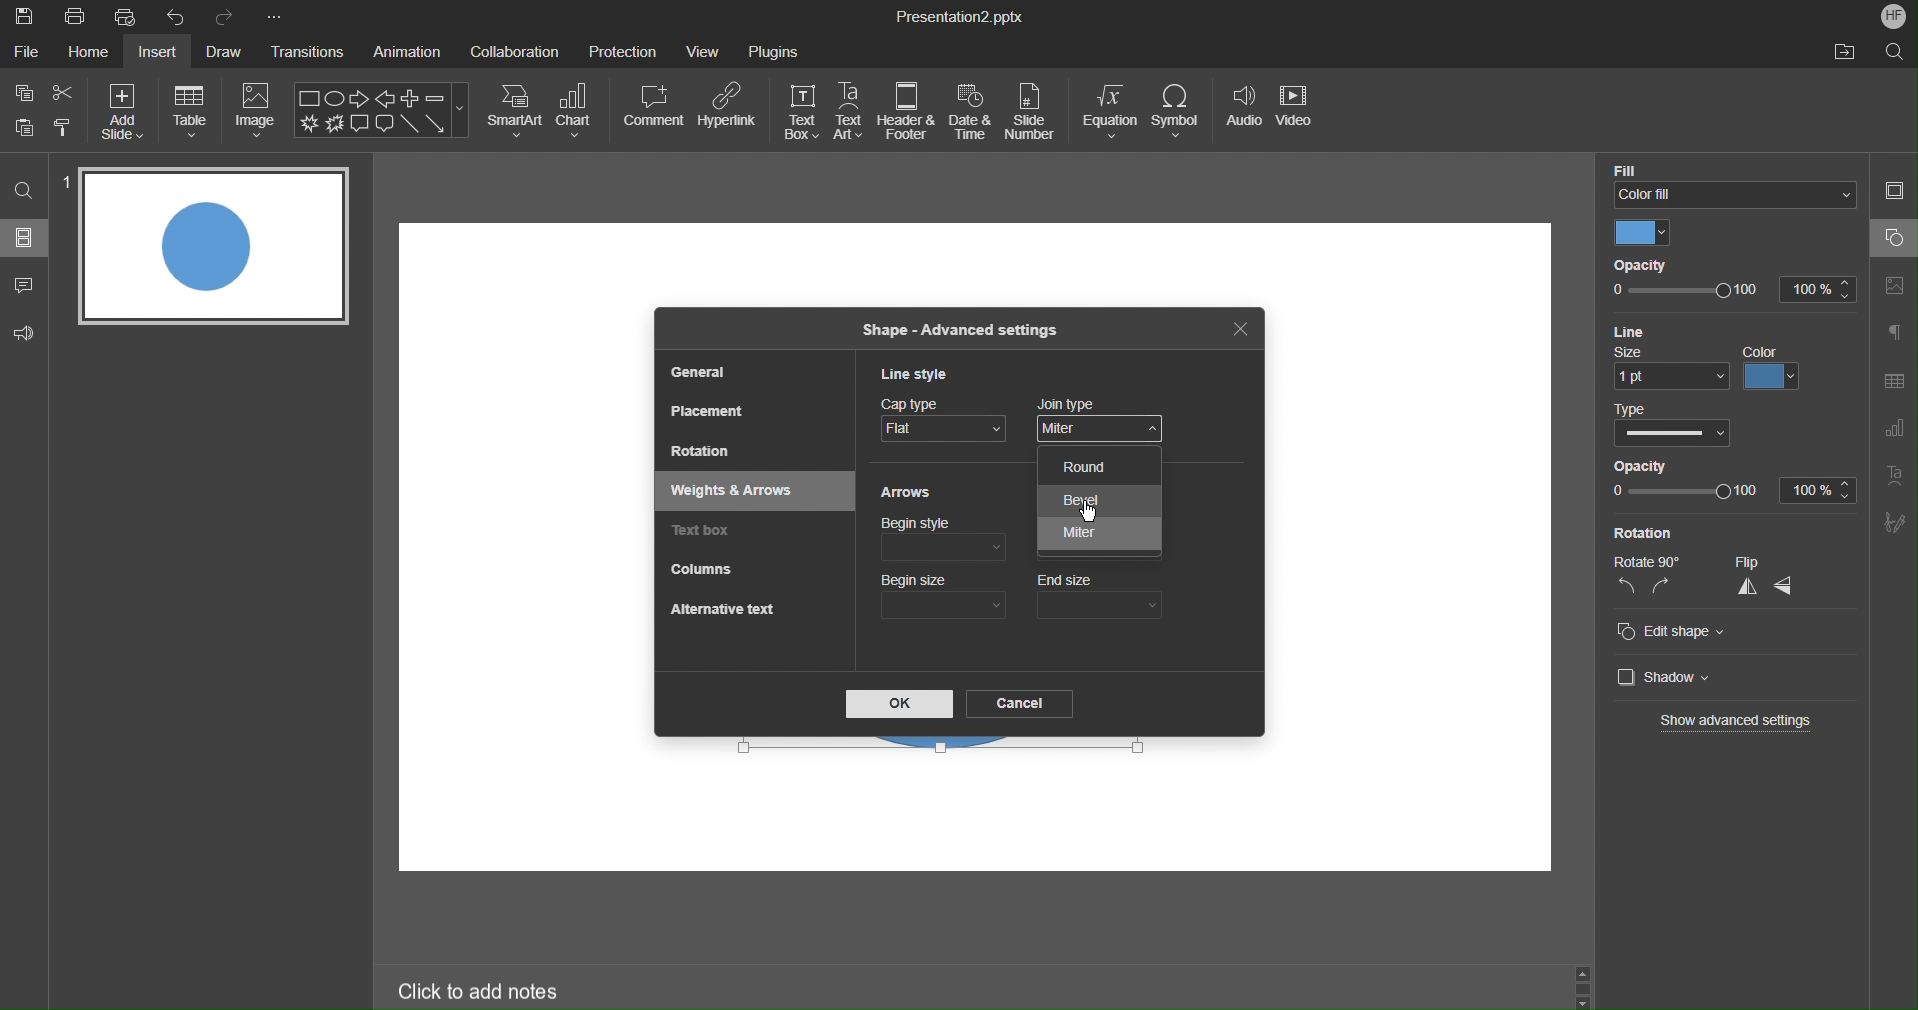  Describe the element at coordinates (162, 53) in the screenshot. I see `Insert` at that location.